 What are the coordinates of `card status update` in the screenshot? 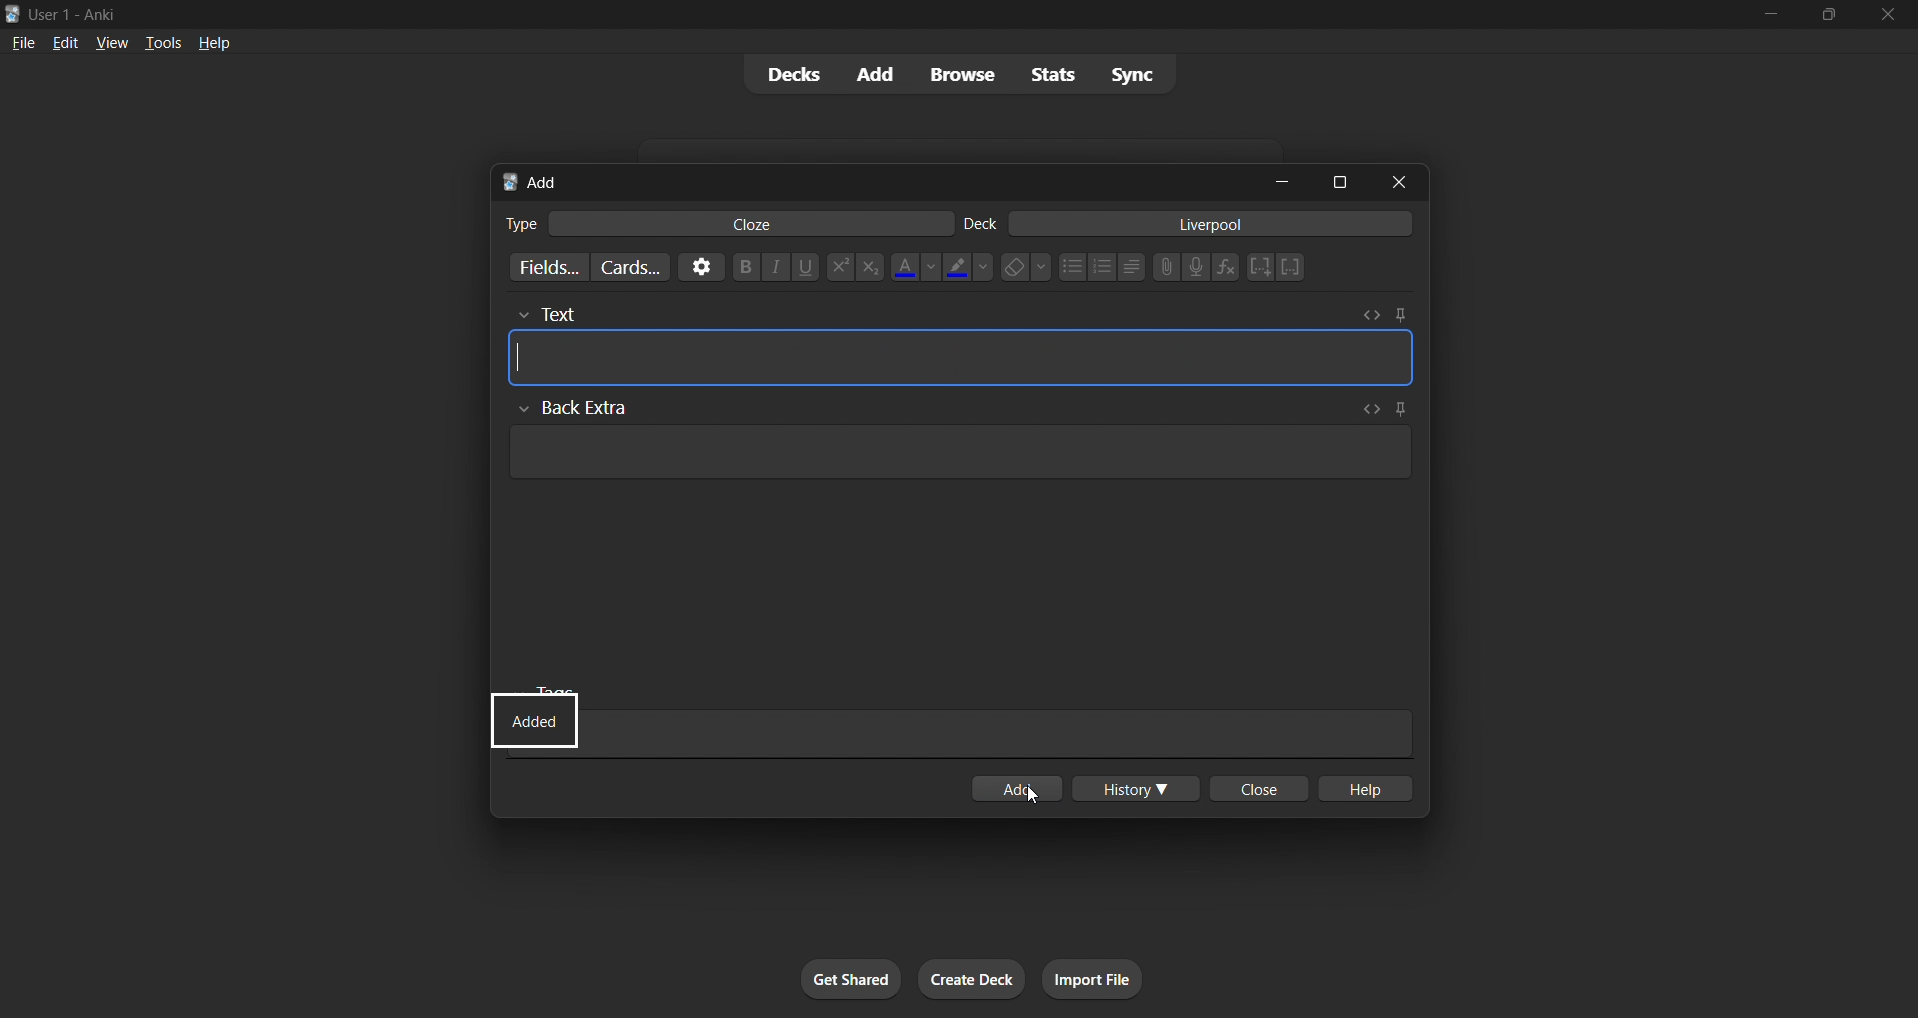 It's located at (536, 717).